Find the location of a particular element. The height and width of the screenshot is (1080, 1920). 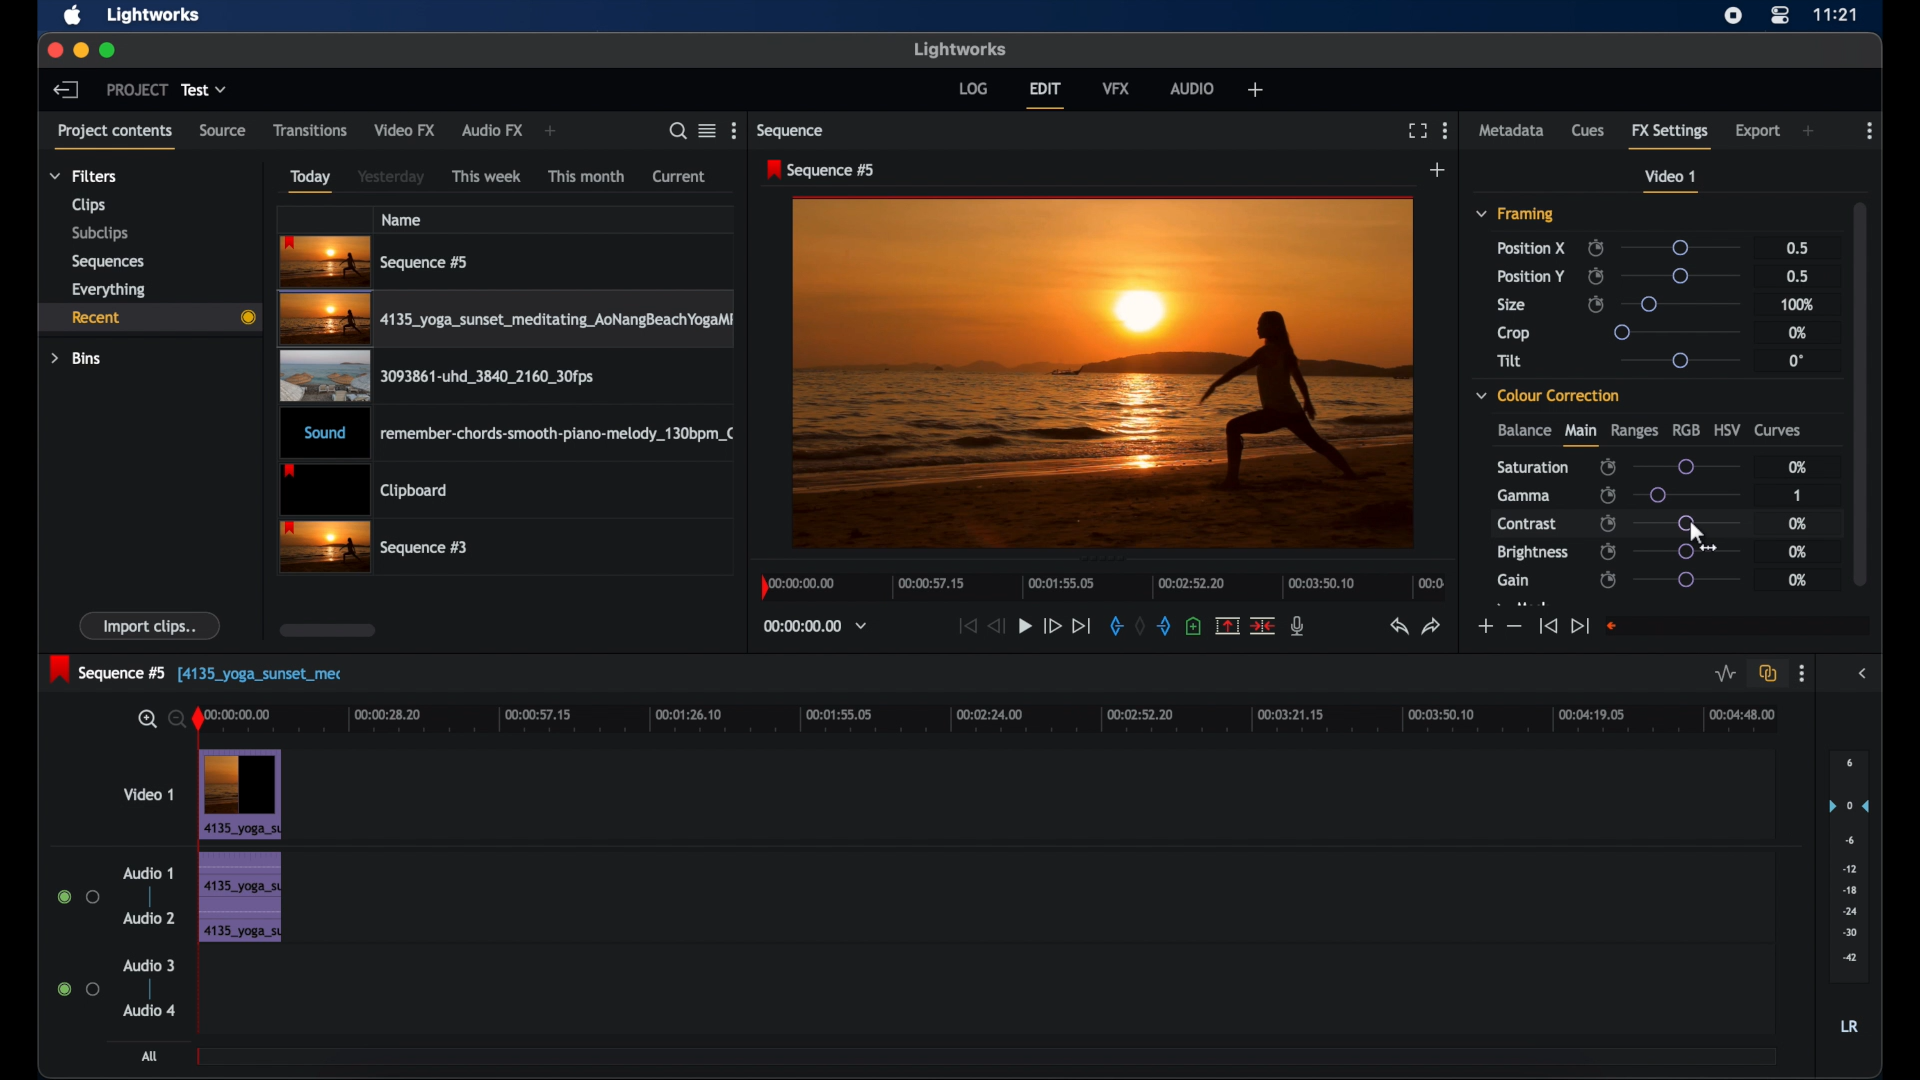

metadata is located at coordinates (1512, 129).